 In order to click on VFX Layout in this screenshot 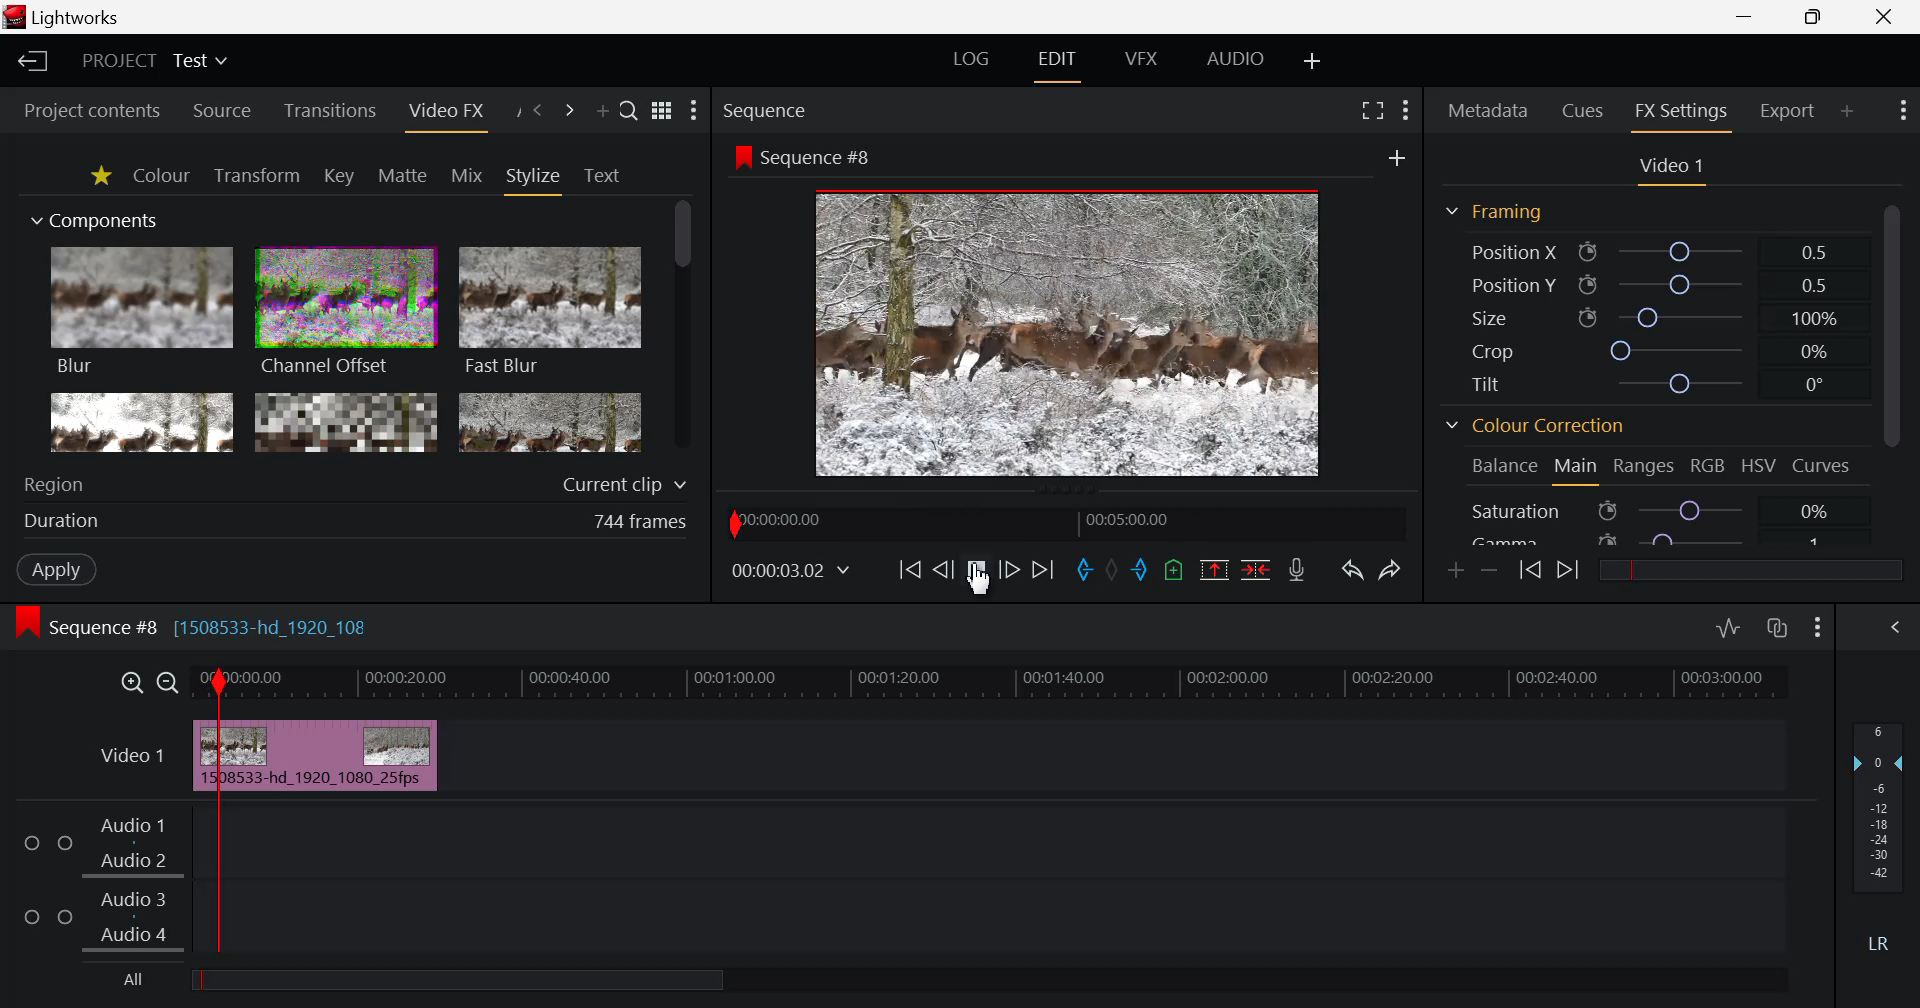, I will do `click(1140, 60)`.